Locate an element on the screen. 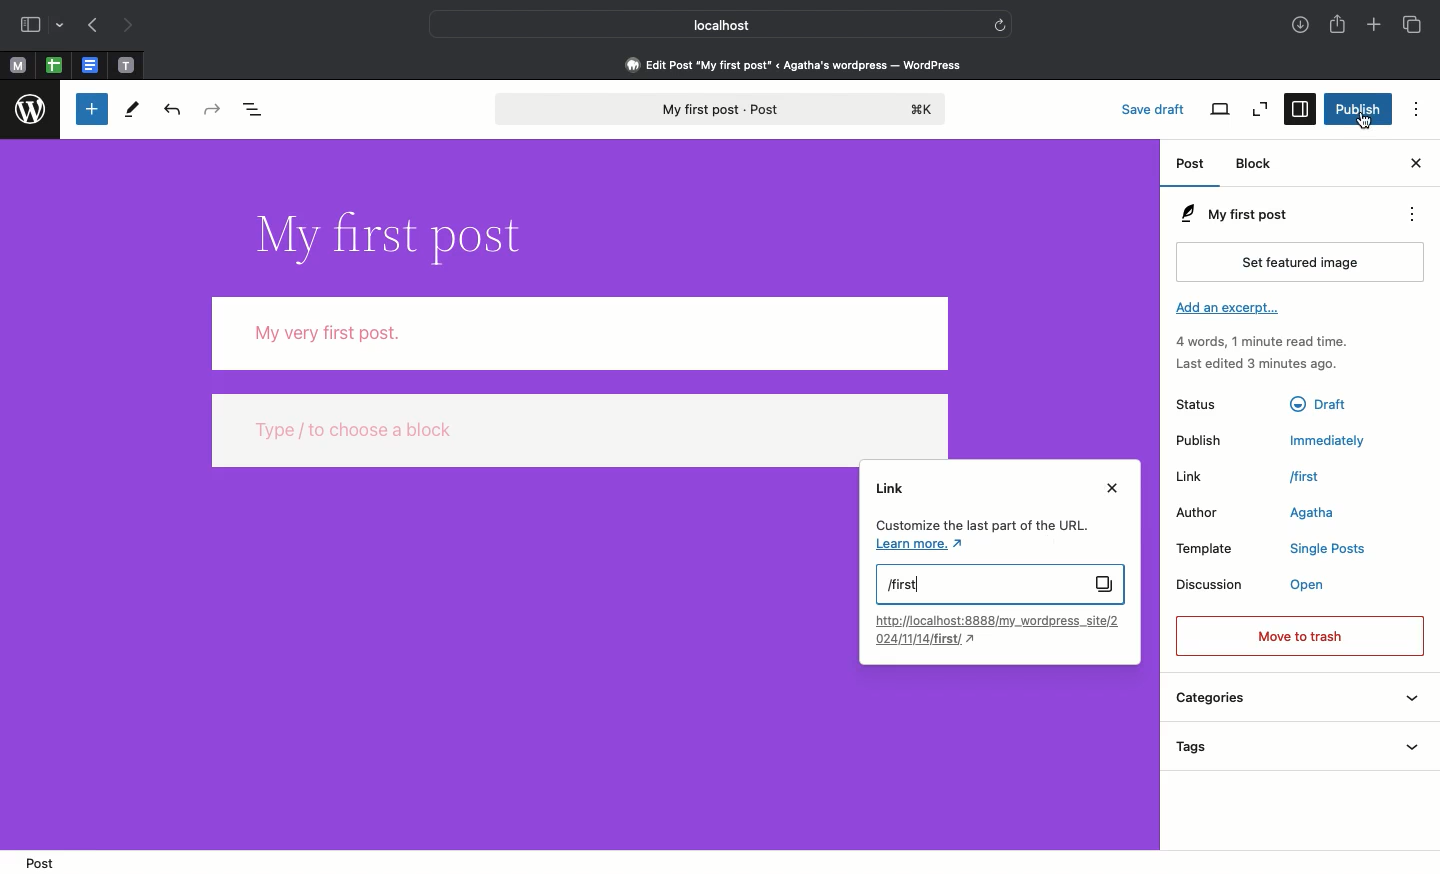  Publish is located at coordinates (1199, 438).